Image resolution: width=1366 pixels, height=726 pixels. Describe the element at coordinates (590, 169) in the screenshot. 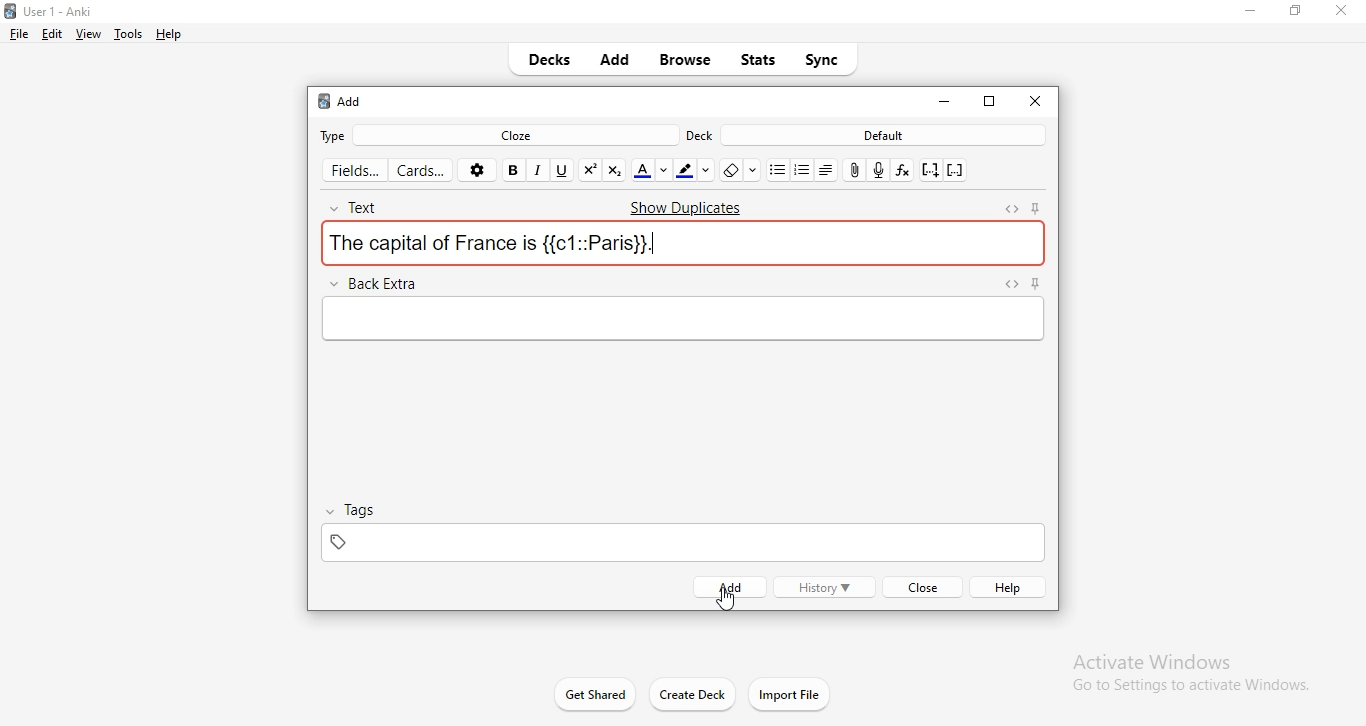

I see `superscript` at that location.